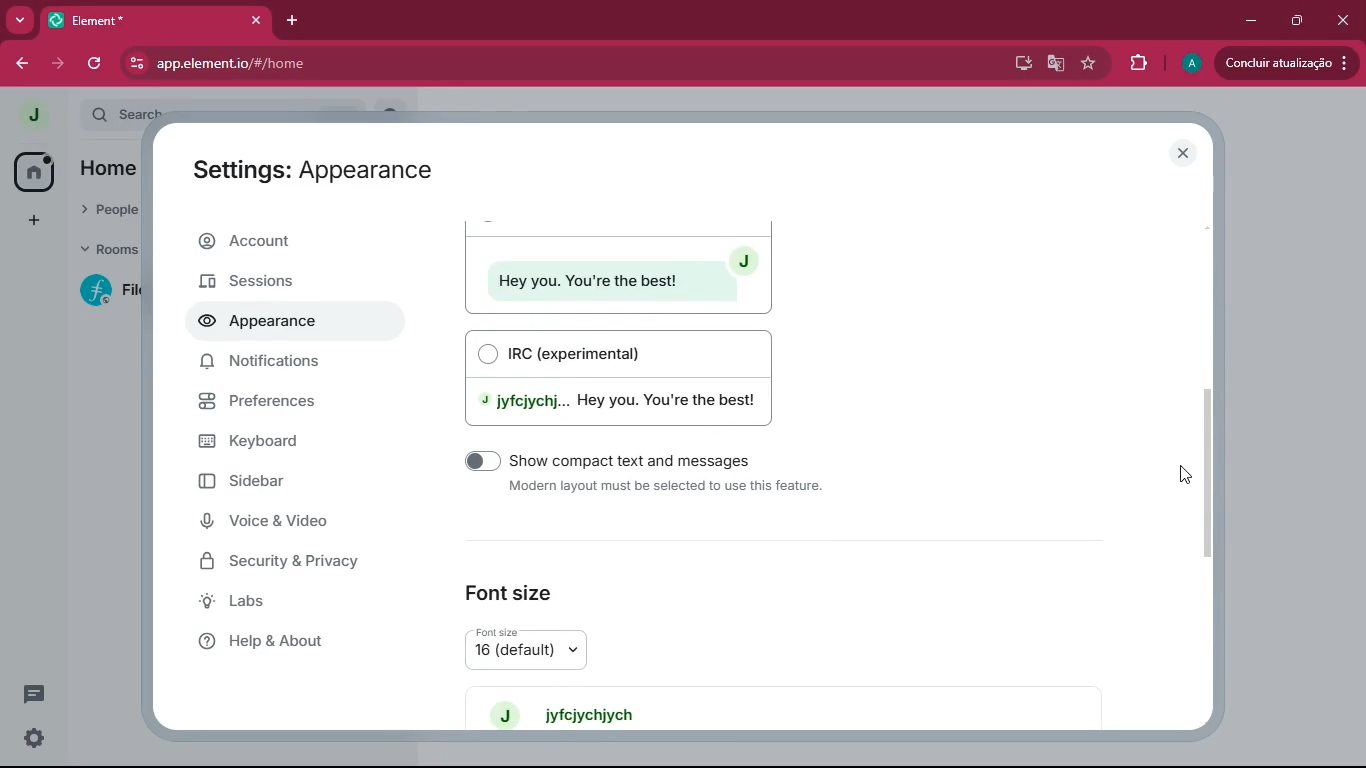  What do you see at coordinates (512, 586) in the screenshot?
I see `font size` at bounding box center [512, 586].